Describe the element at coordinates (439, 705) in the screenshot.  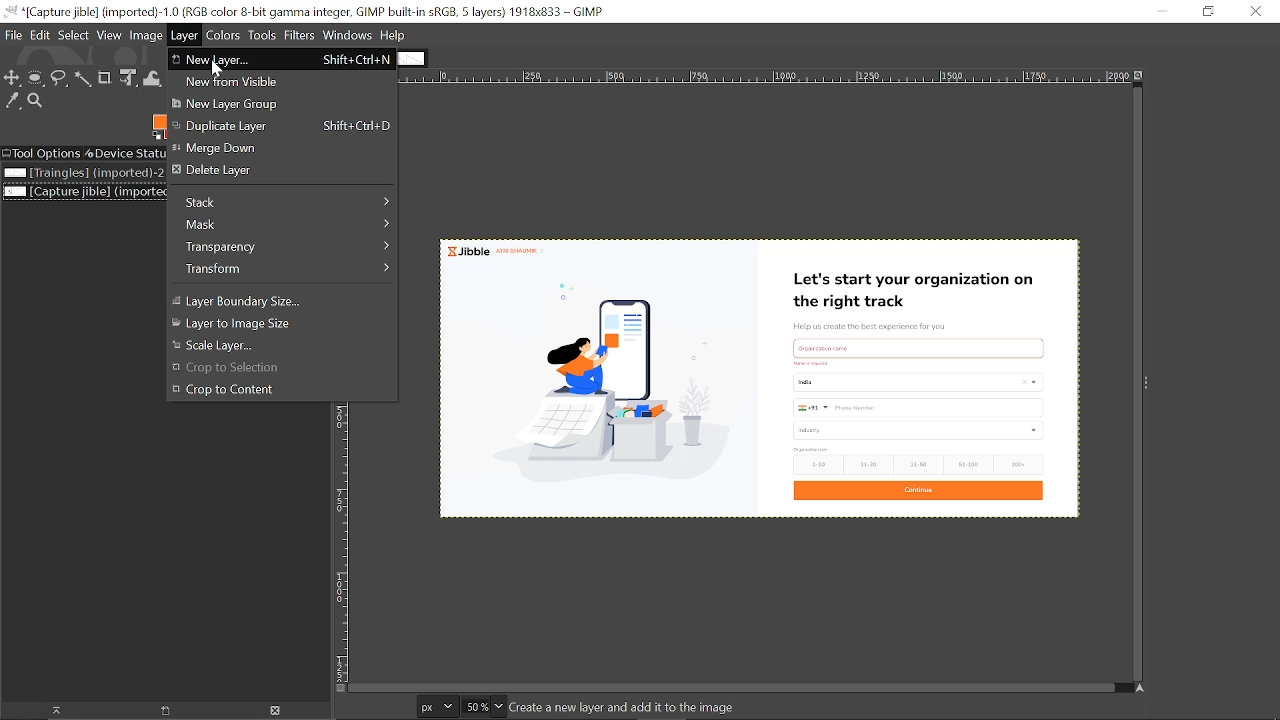
I see `Current image units` at that location.